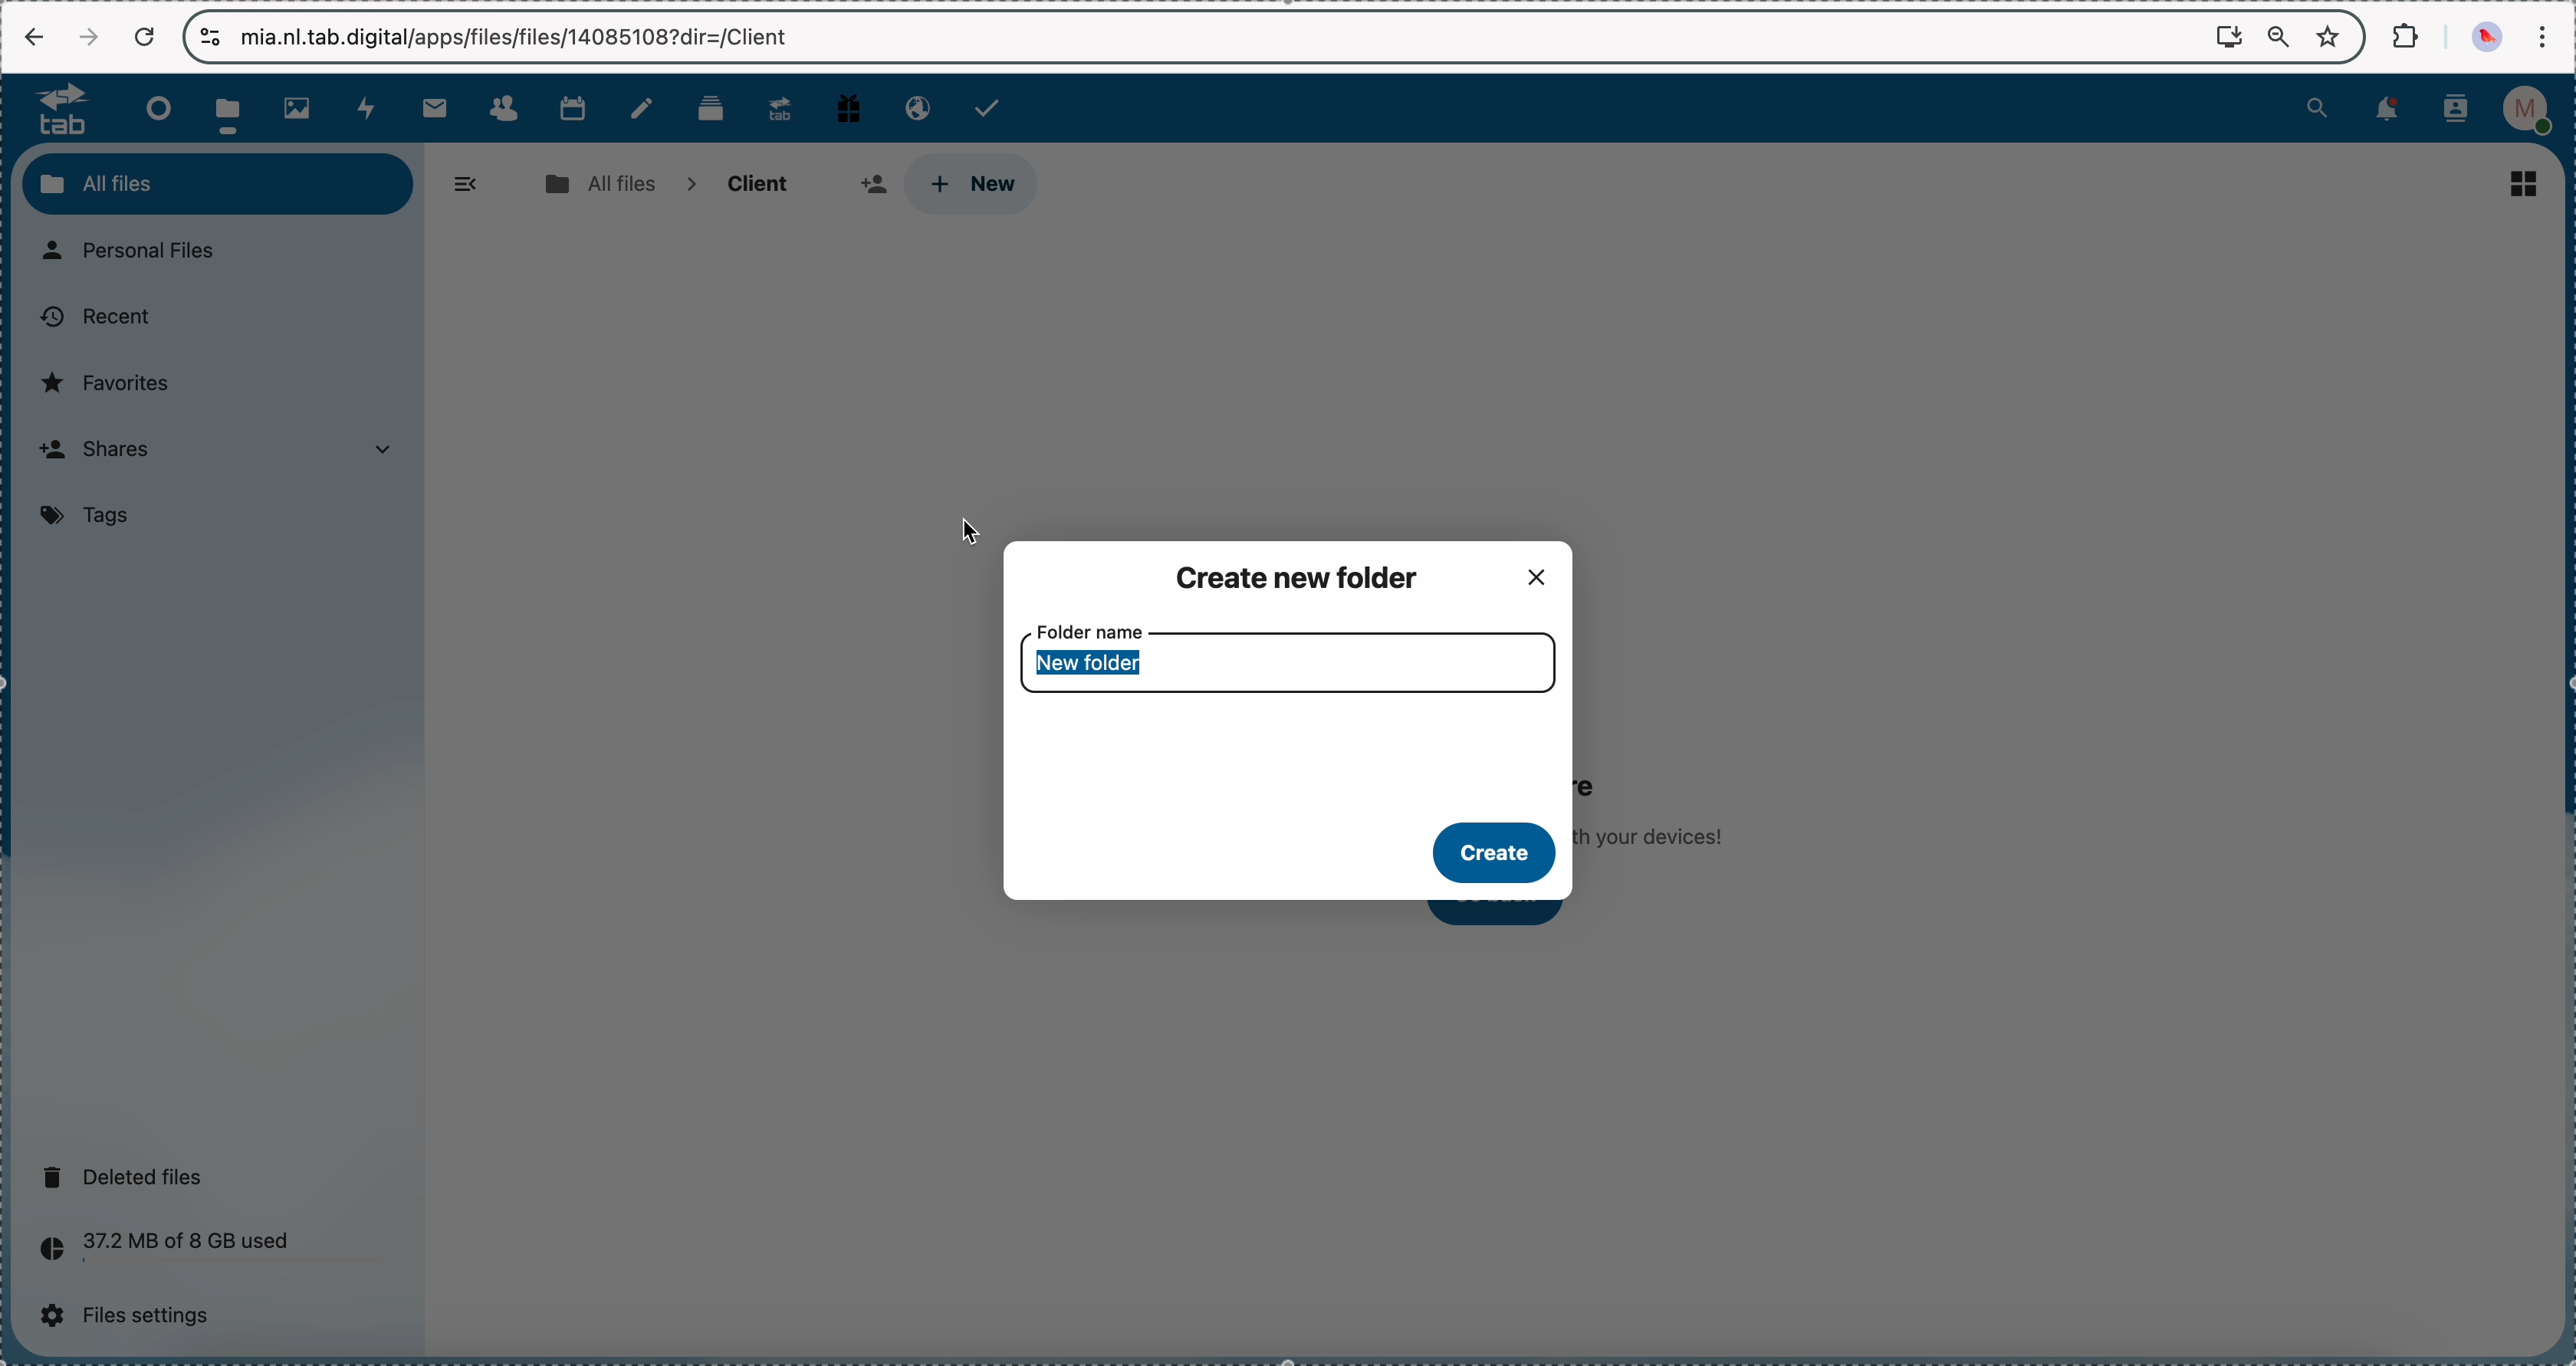 The width and height of the screenshot is (2576, 1366). What do you see at coordinates (599, 184) in the screenshot?
I see `all files` at bounding box center [599, 184].